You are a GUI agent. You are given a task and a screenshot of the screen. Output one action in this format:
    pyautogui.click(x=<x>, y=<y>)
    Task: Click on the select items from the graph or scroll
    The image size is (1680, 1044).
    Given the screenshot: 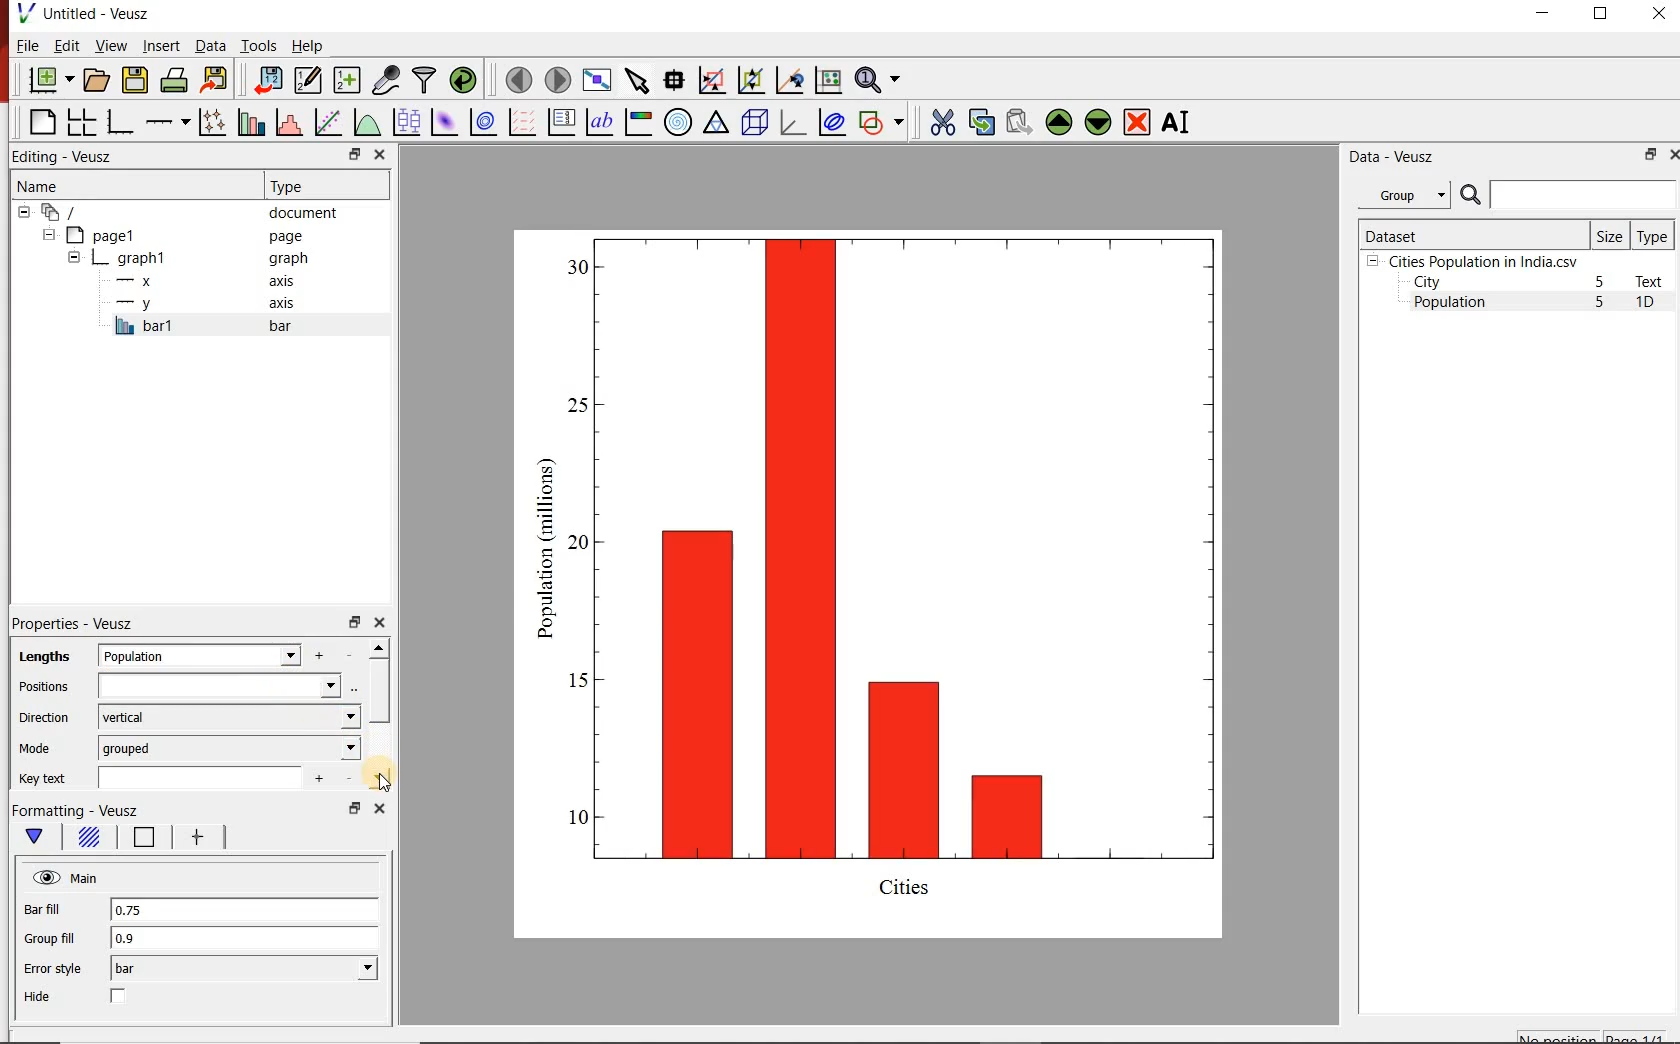 What is the action you would take?
    pyautogui.click(x=636, y=79)
    